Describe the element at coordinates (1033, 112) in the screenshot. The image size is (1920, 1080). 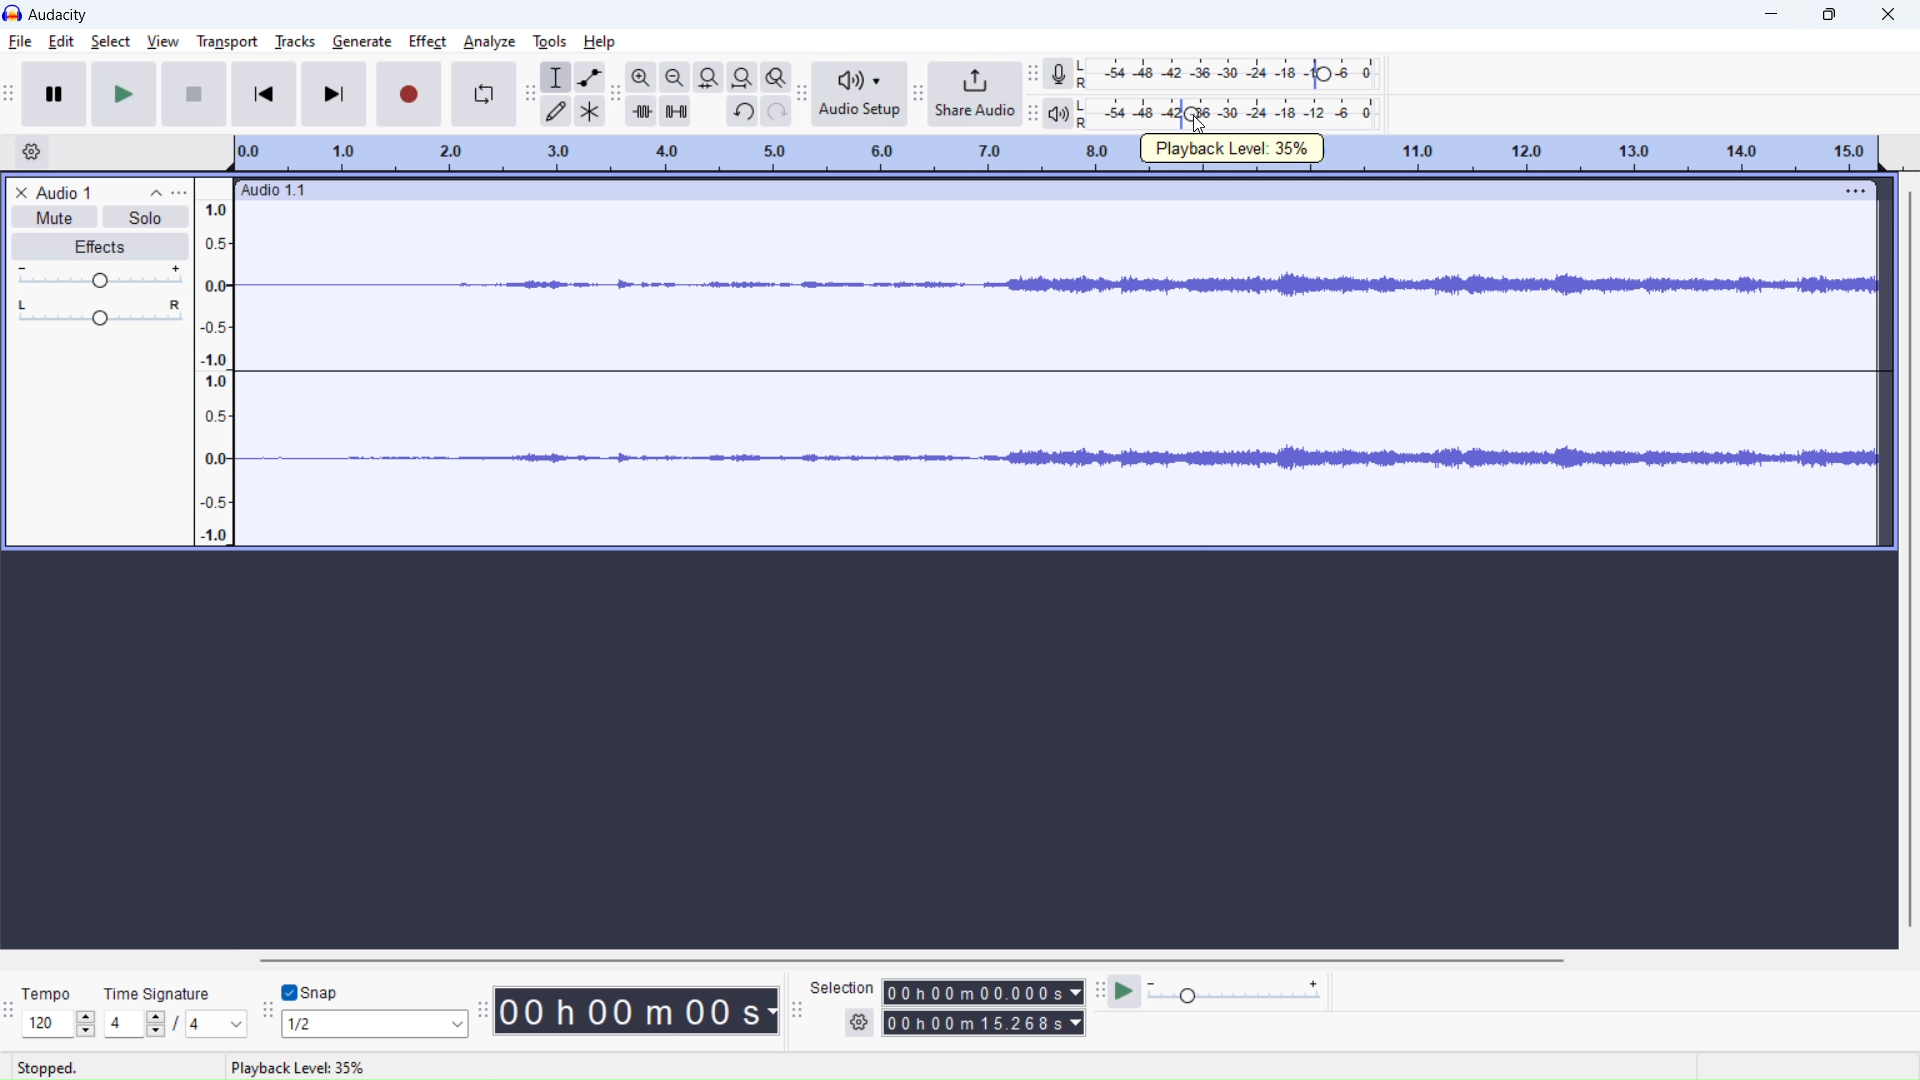
I see `playback meter toolbar` at that location.